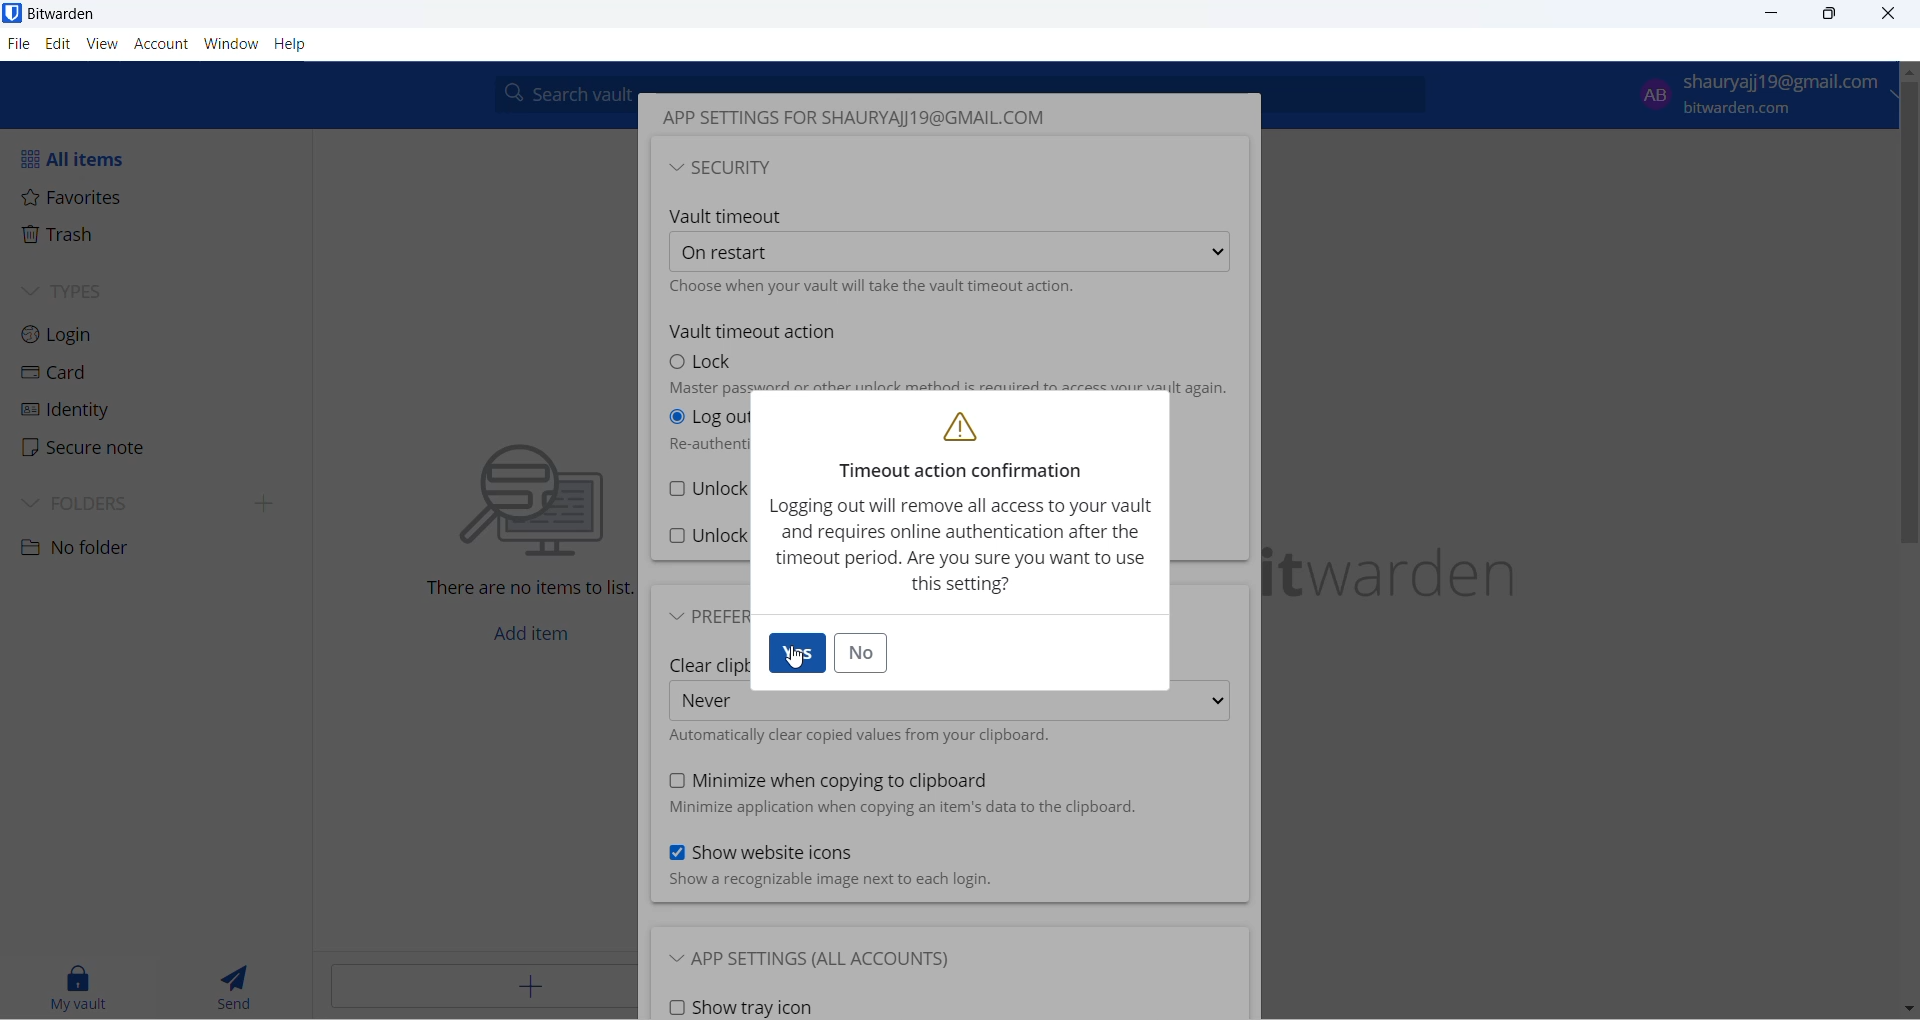 This screenshot has height=1020, width=1920. Describe the element at coordinates (58, 14) in the screenshot. I see `application name and logo` at that location.